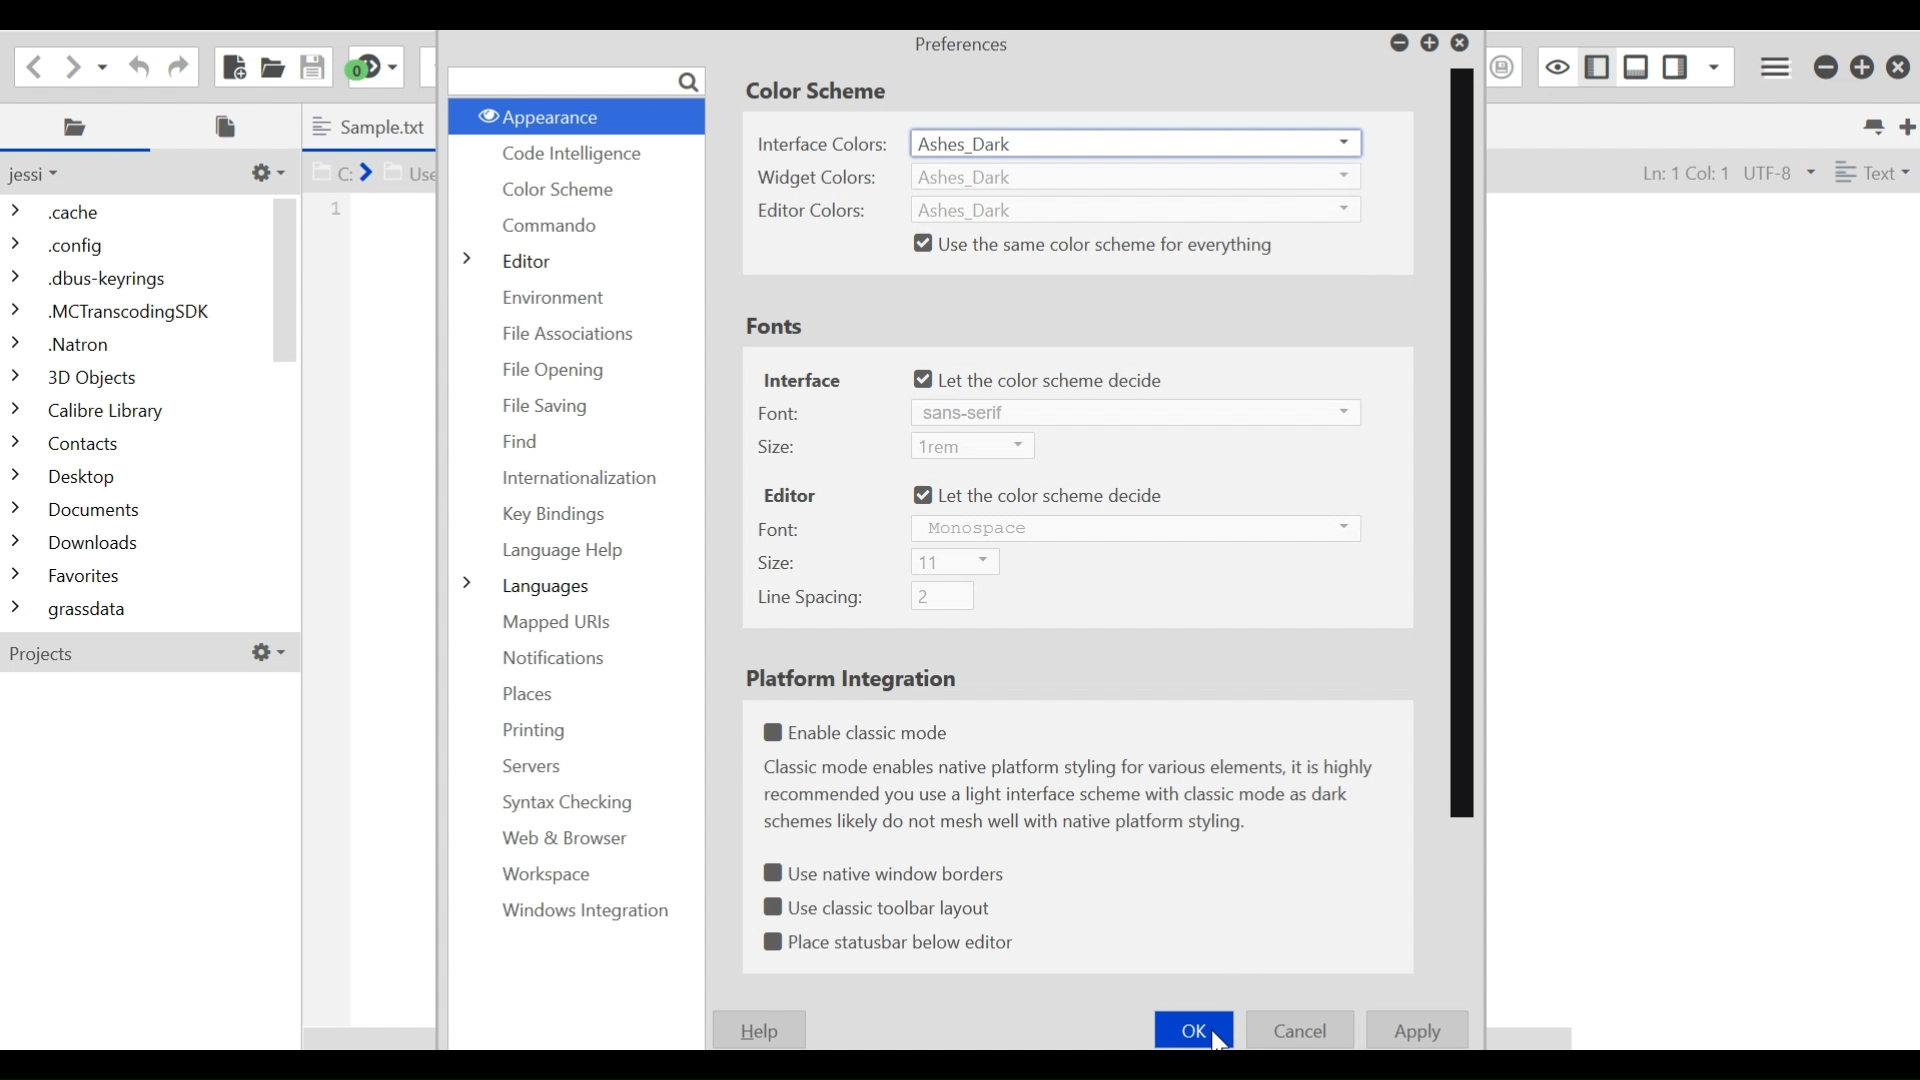 This screenshot has height=1080, width=1920. Describe the element at coordinates (574, 115) in the screenshot. I see `Appearance` at that location.